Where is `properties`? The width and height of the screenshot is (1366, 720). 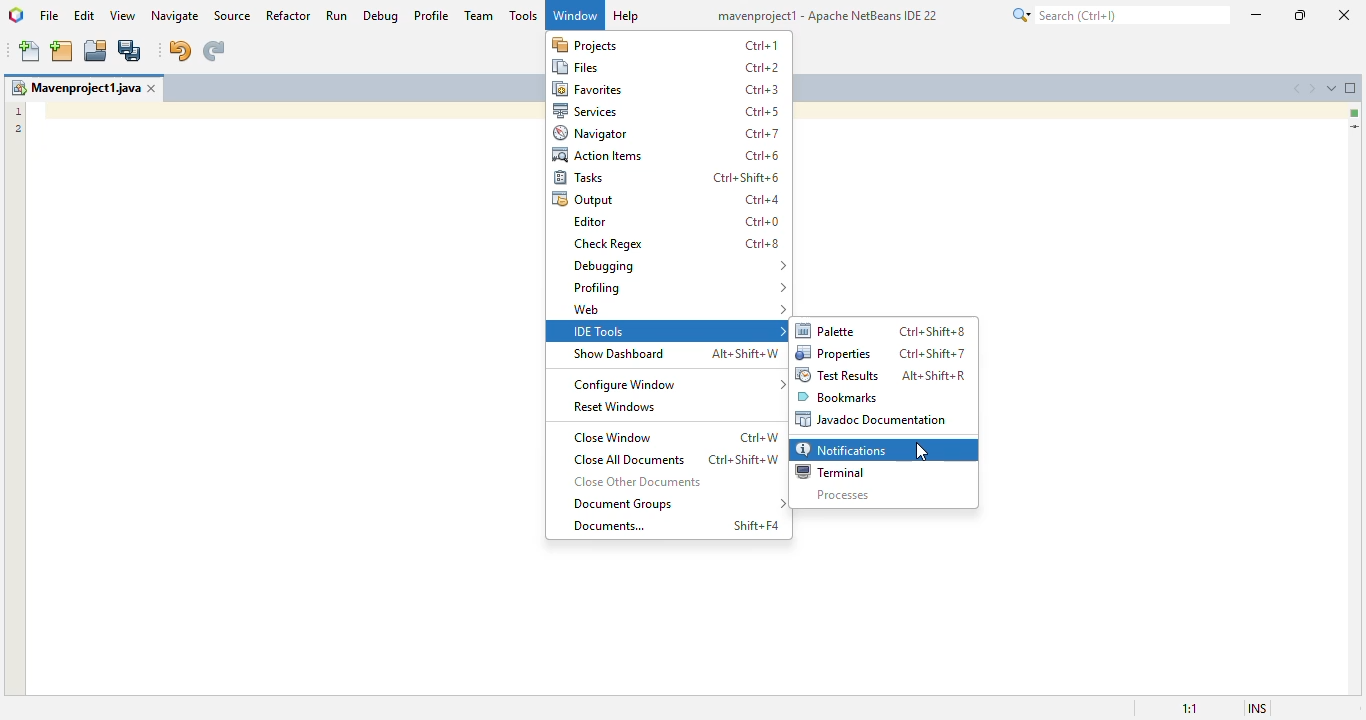
properties is located at coordinates (833, 353).